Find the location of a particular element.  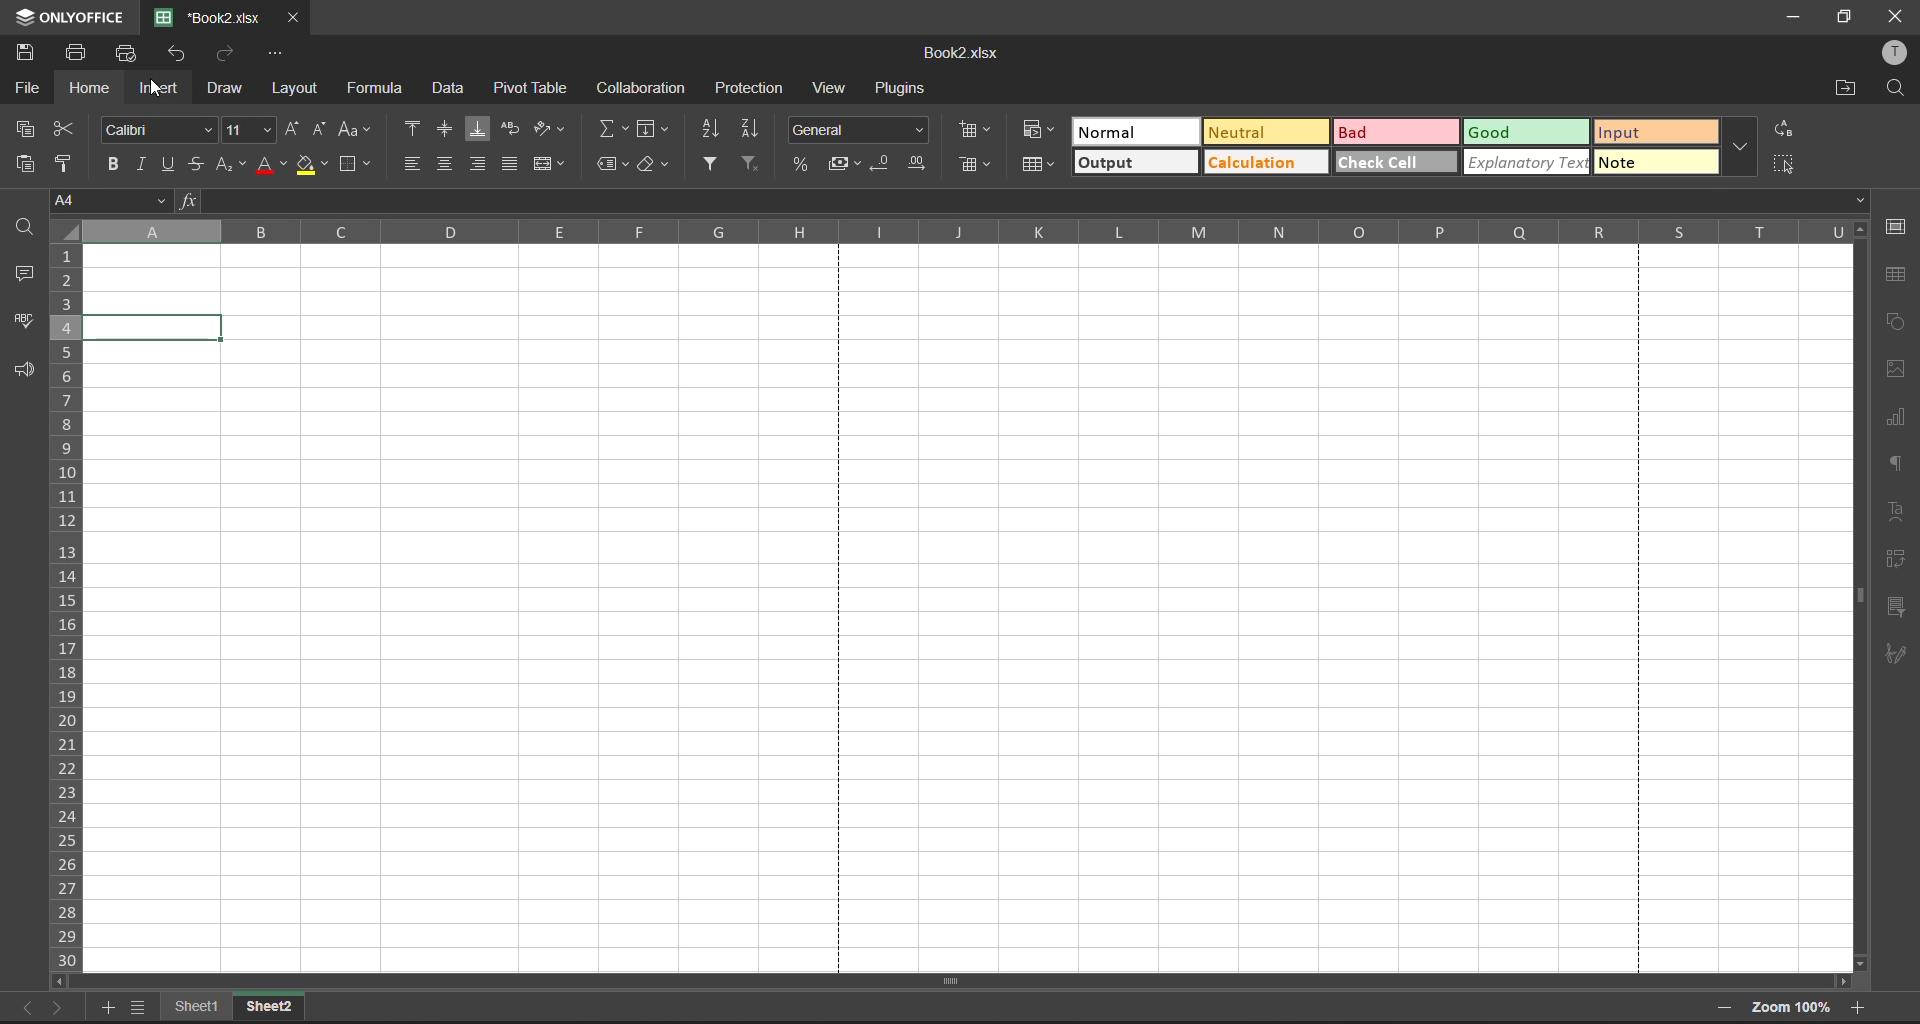

copy style is located at coordinates (64, 165).